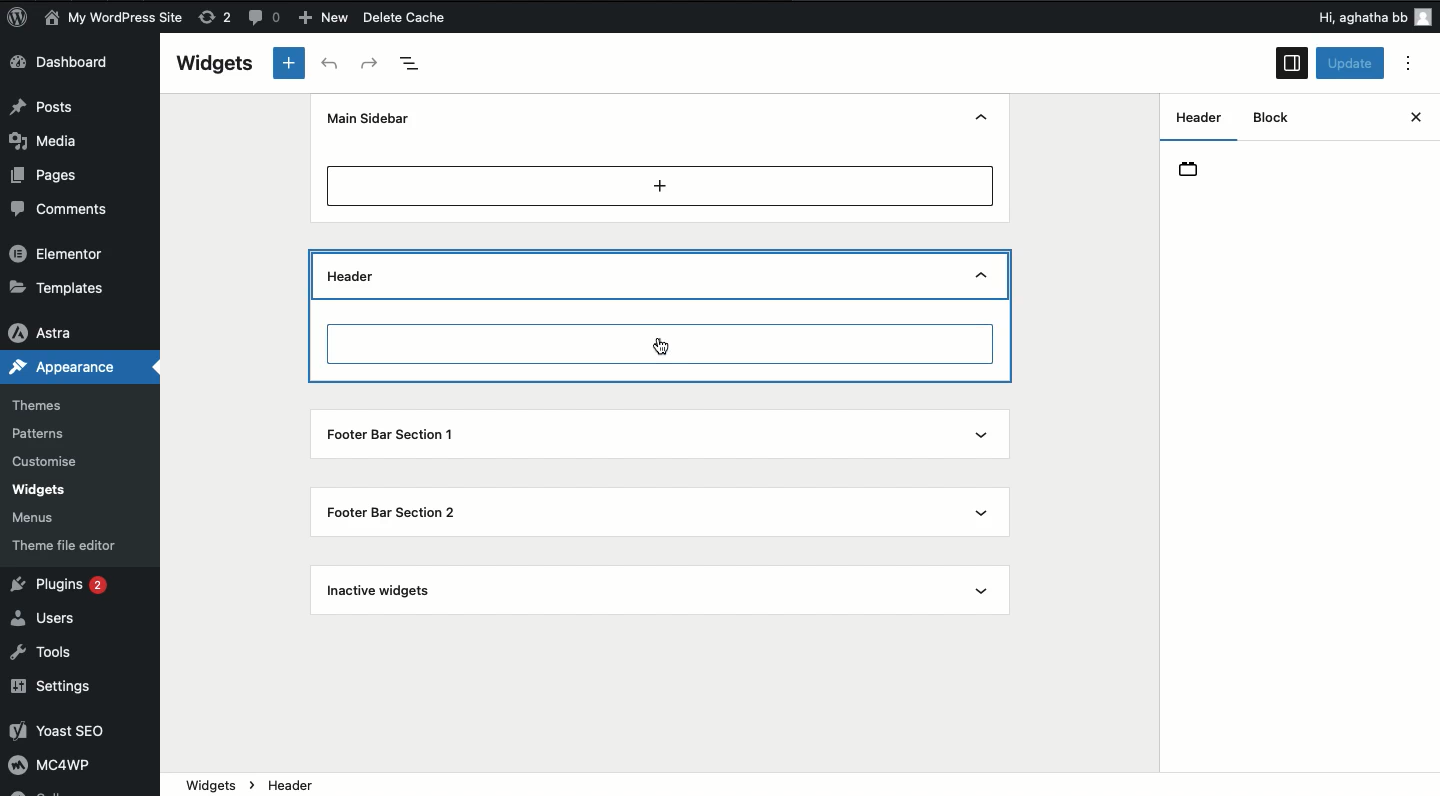  I want to click on Delete Cache, so click(441, 19).